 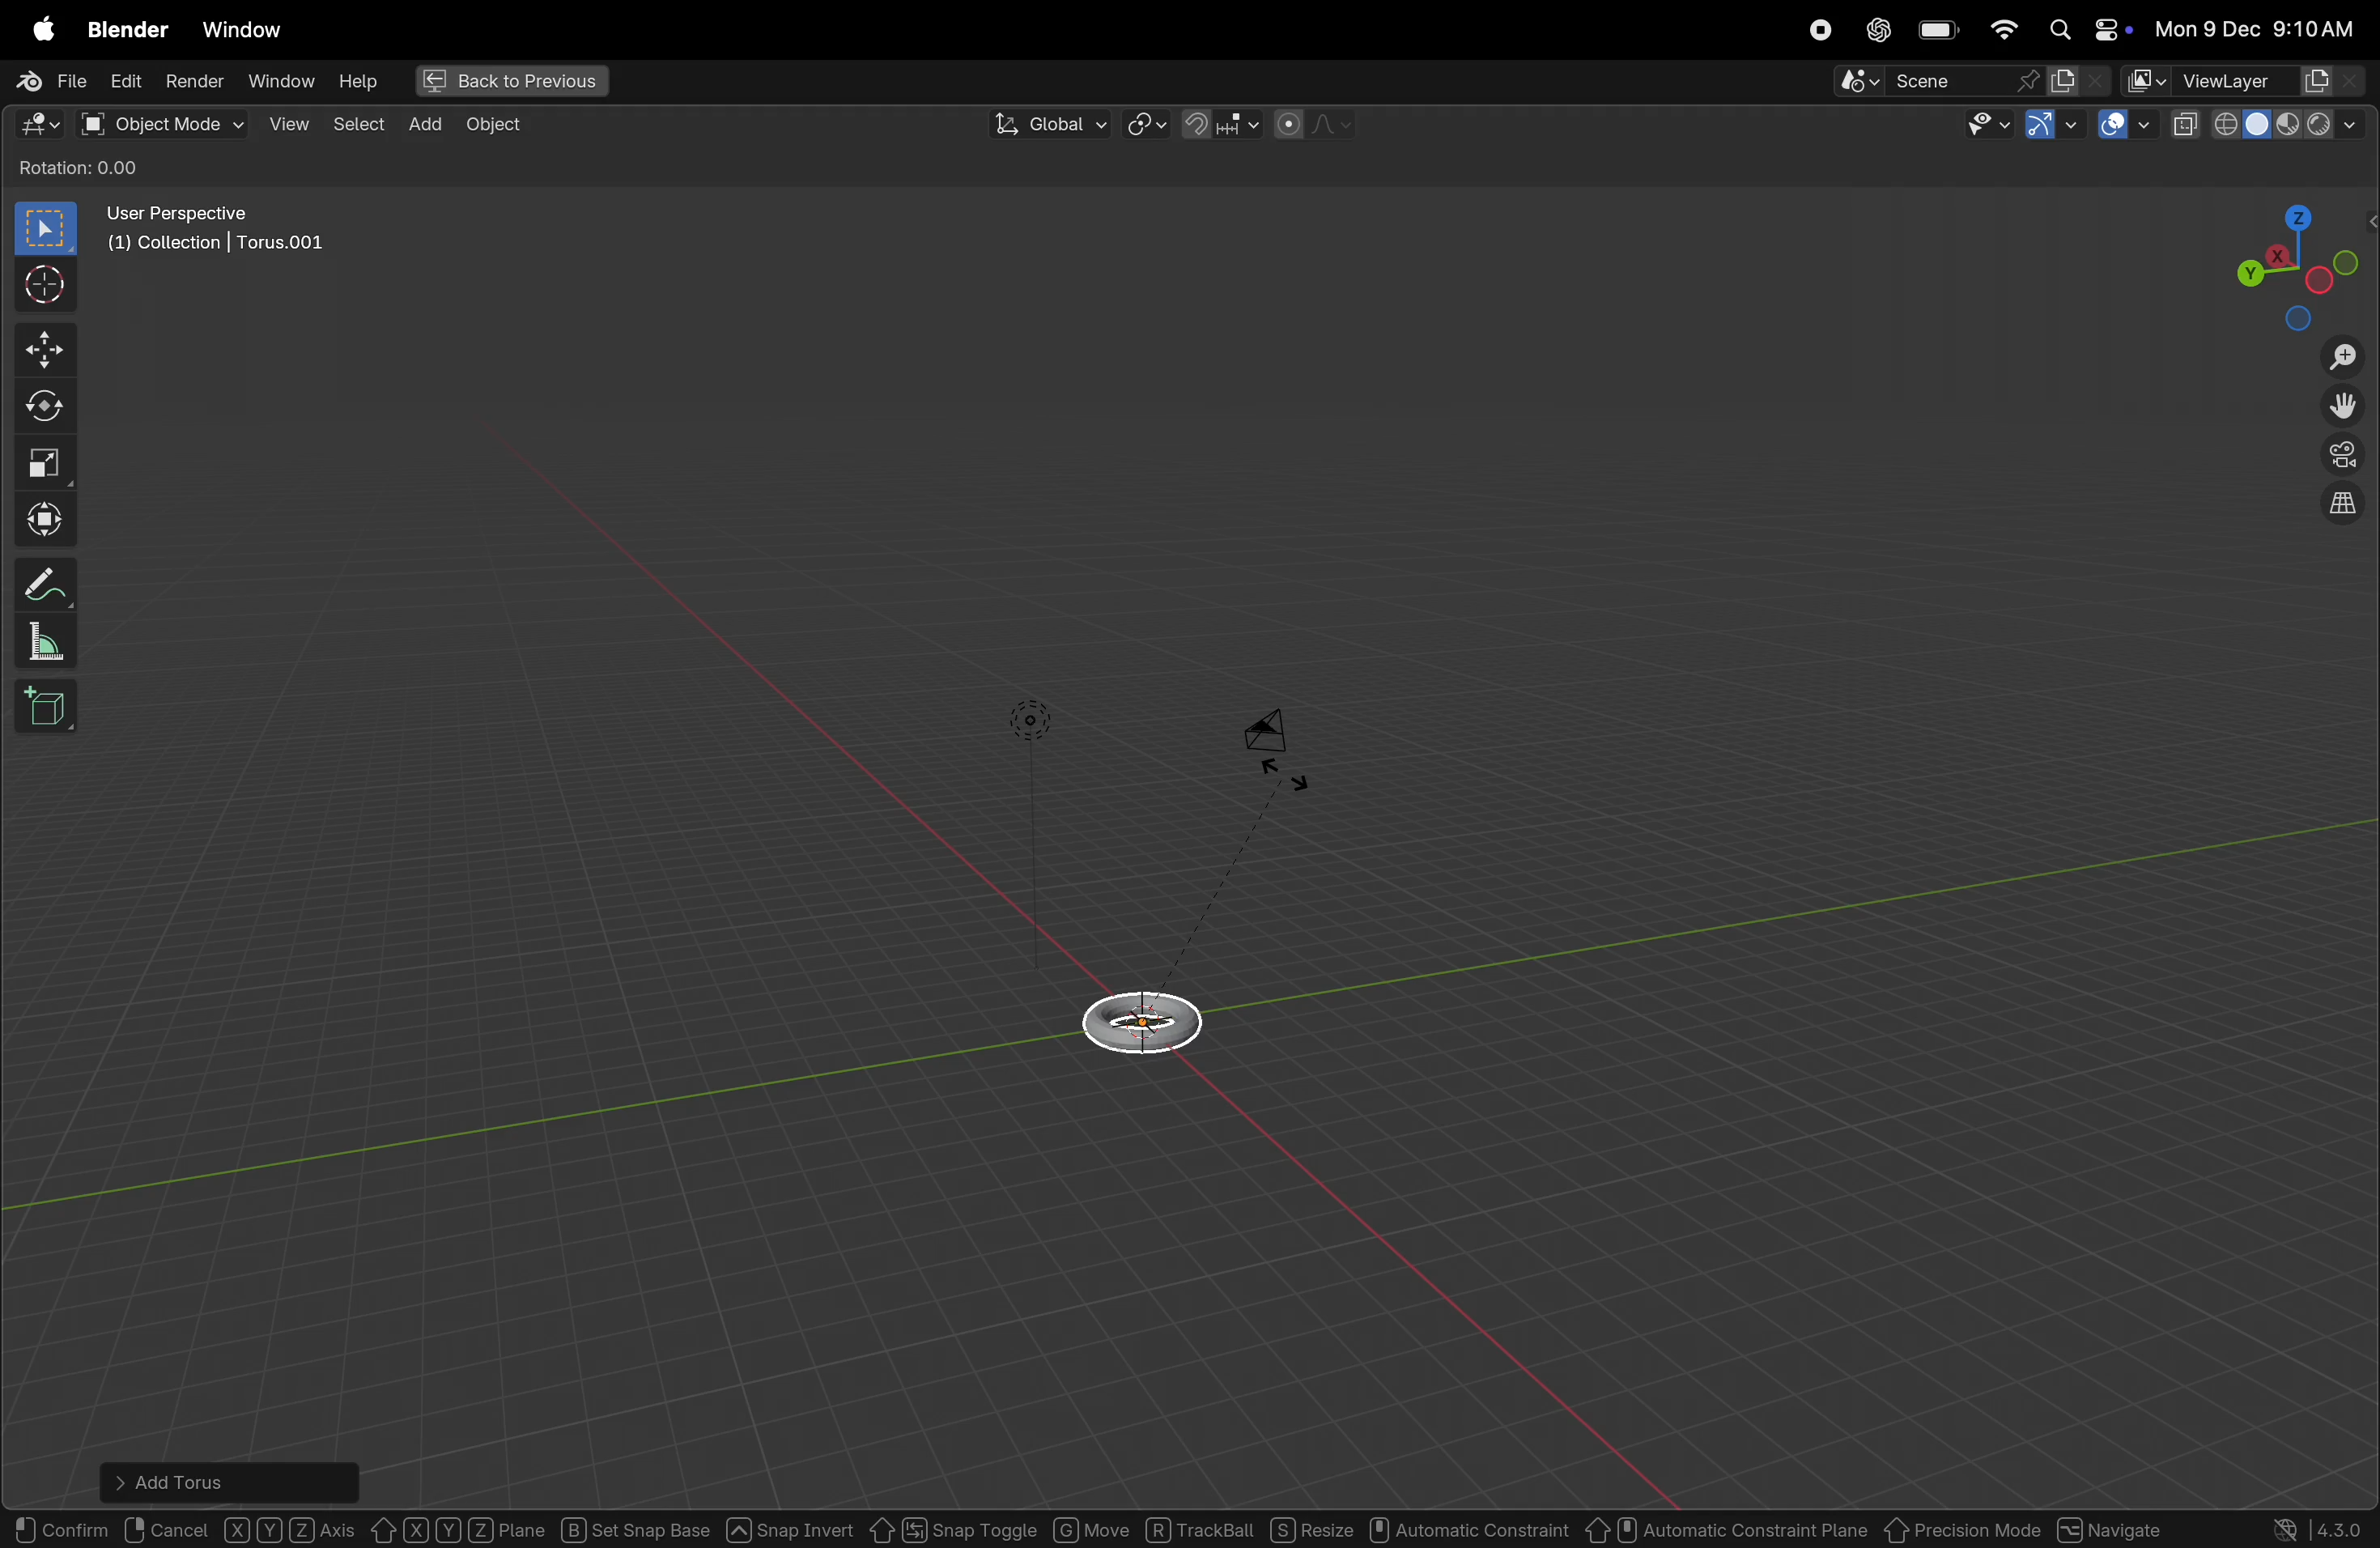 What do you see at coordinates (2343, 456) in the screenshot?
I see `view point camera` at bounding box center [2343, 456].